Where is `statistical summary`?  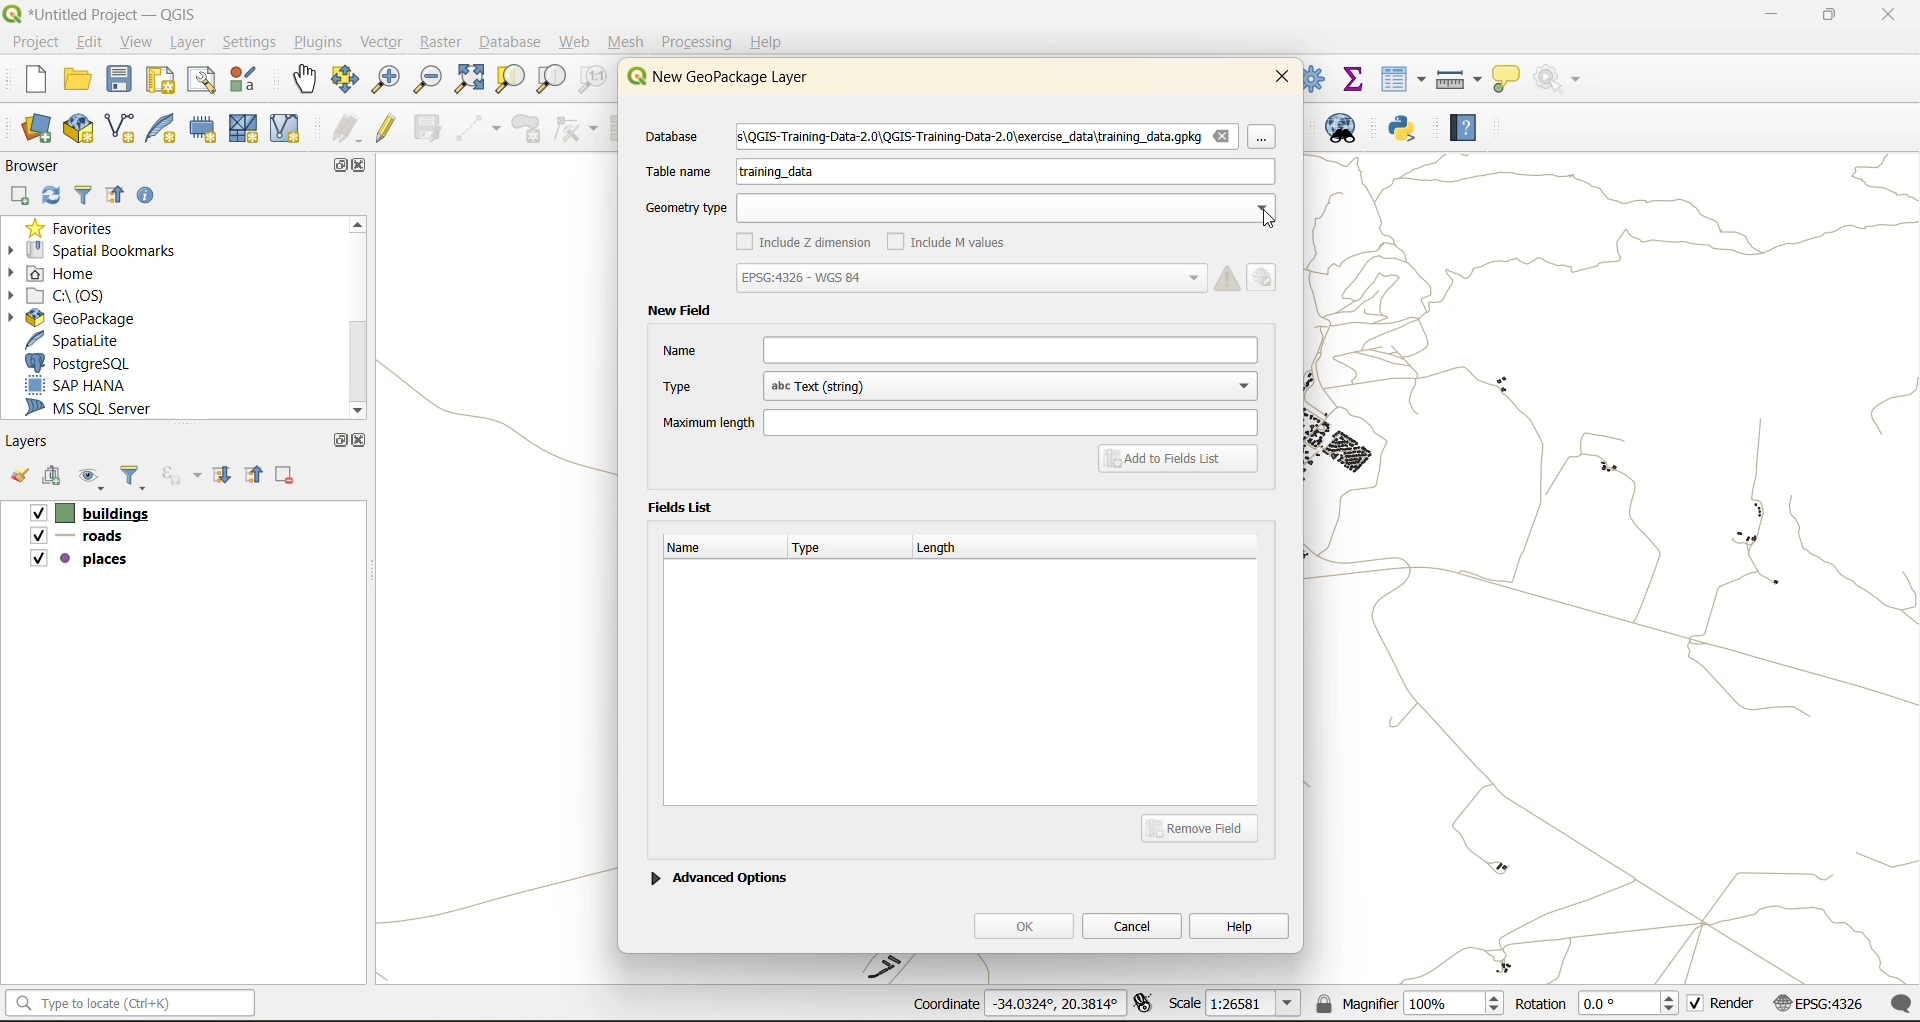
statistical summary is located at coordinates (1355, 77).